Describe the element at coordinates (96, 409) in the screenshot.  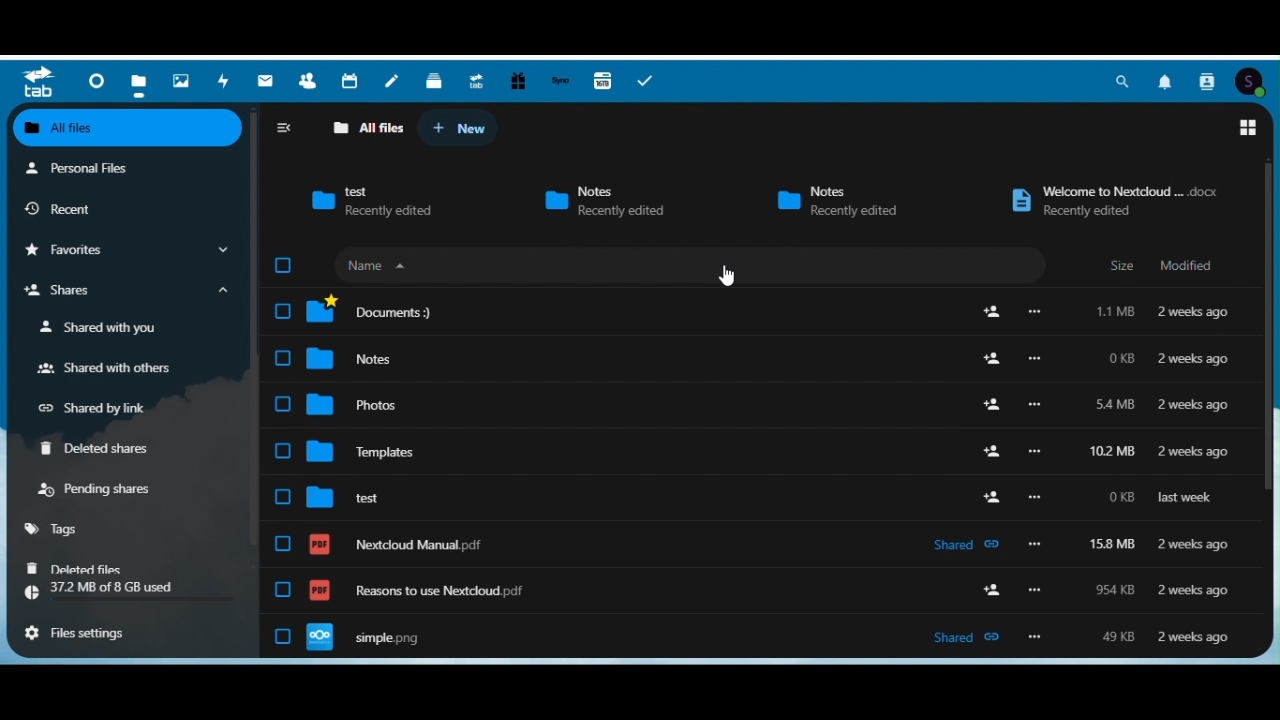
I see `Shared by Link` at that location.